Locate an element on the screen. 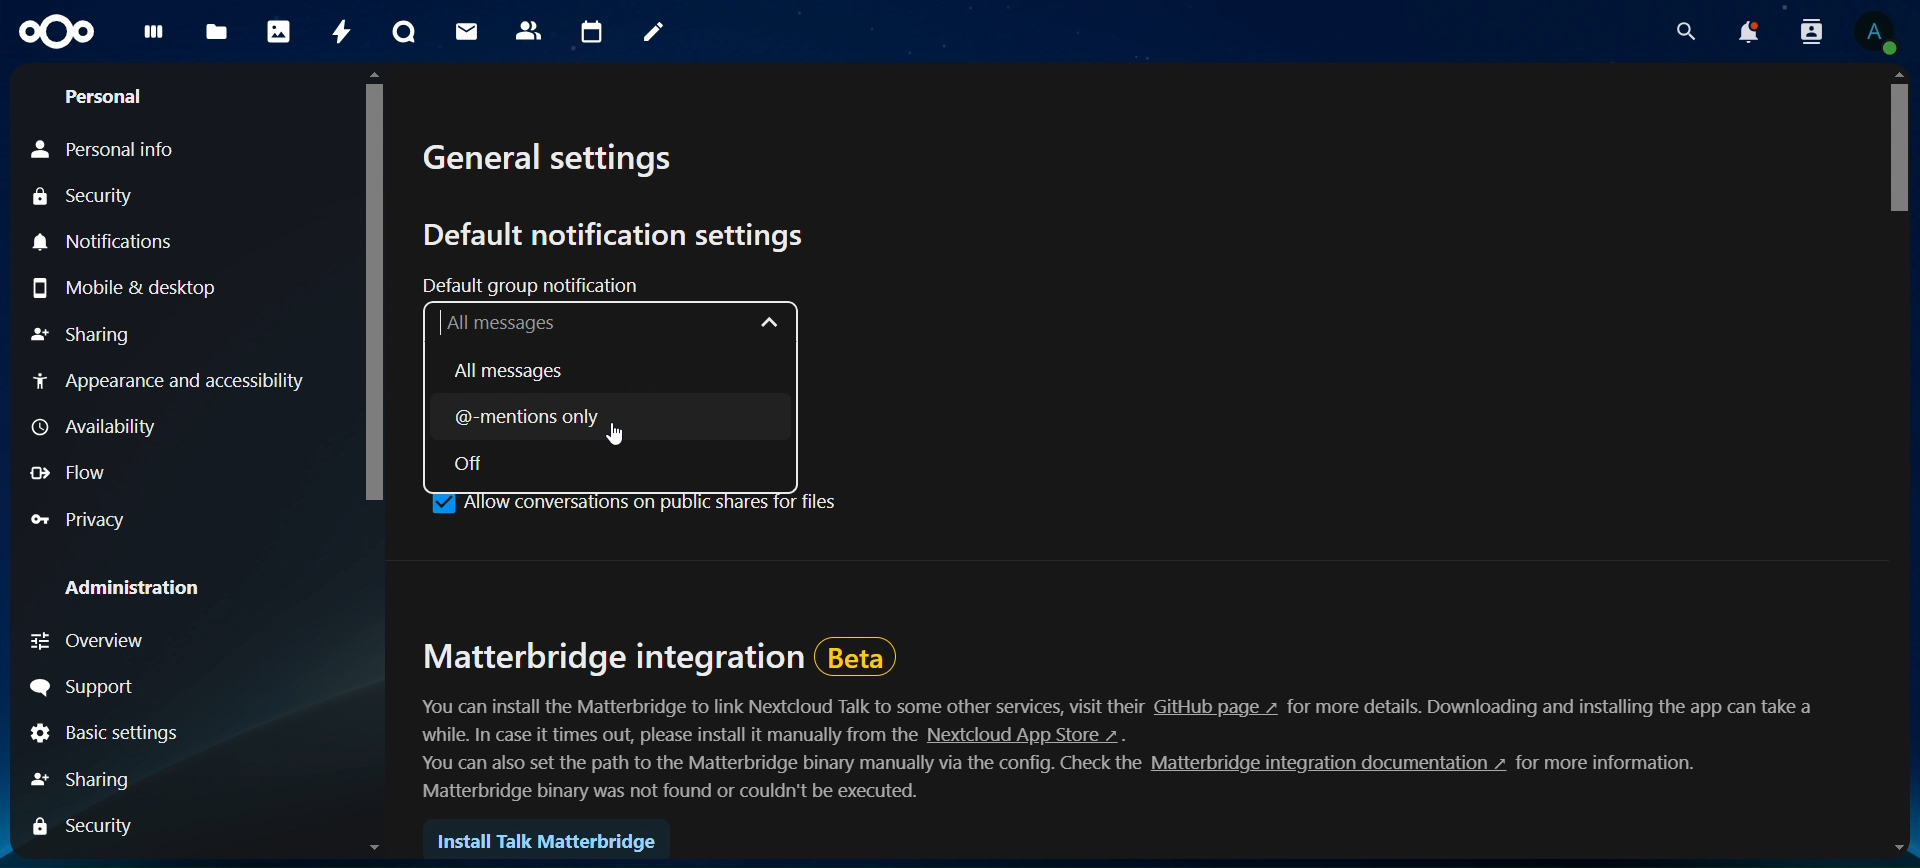 The width and height of the screenshot is (1920, 868). mobile & desktop is located at coordinates (122, 283).